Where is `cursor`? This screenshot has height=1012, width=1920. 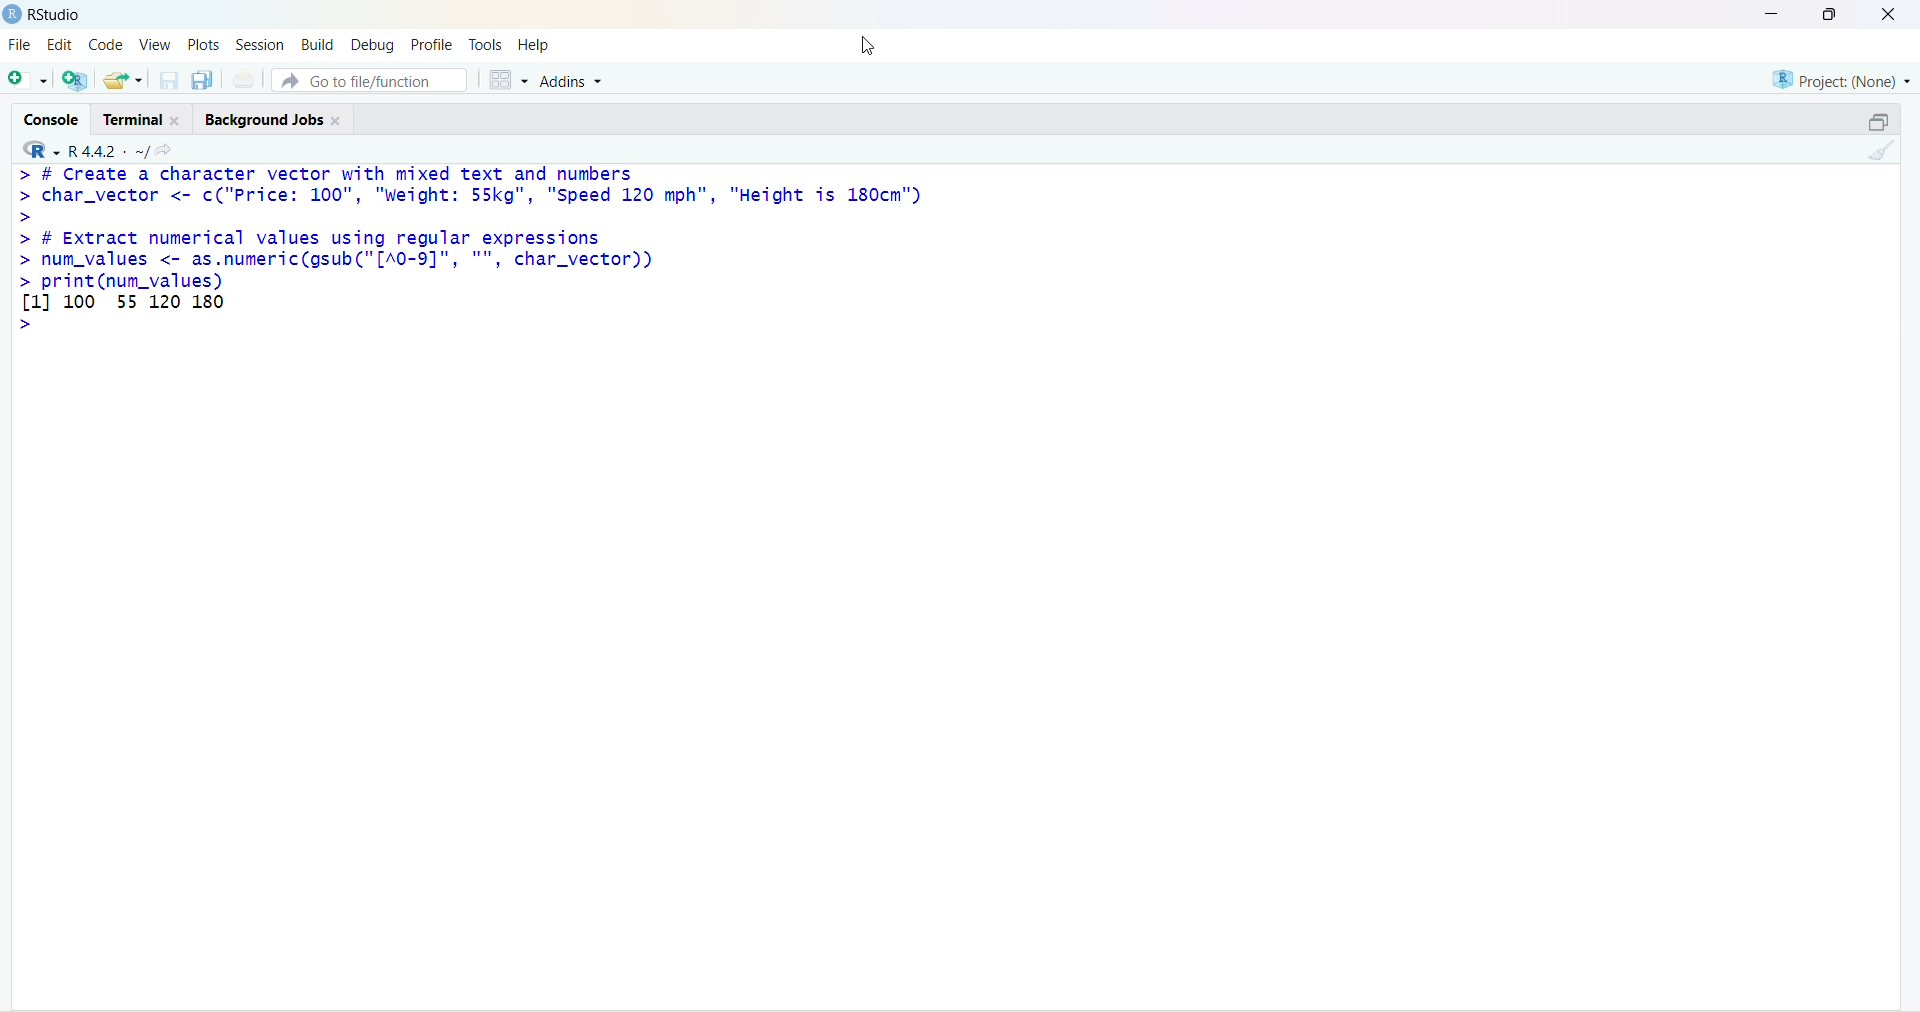 cursor is located at coordinates (866, 48).